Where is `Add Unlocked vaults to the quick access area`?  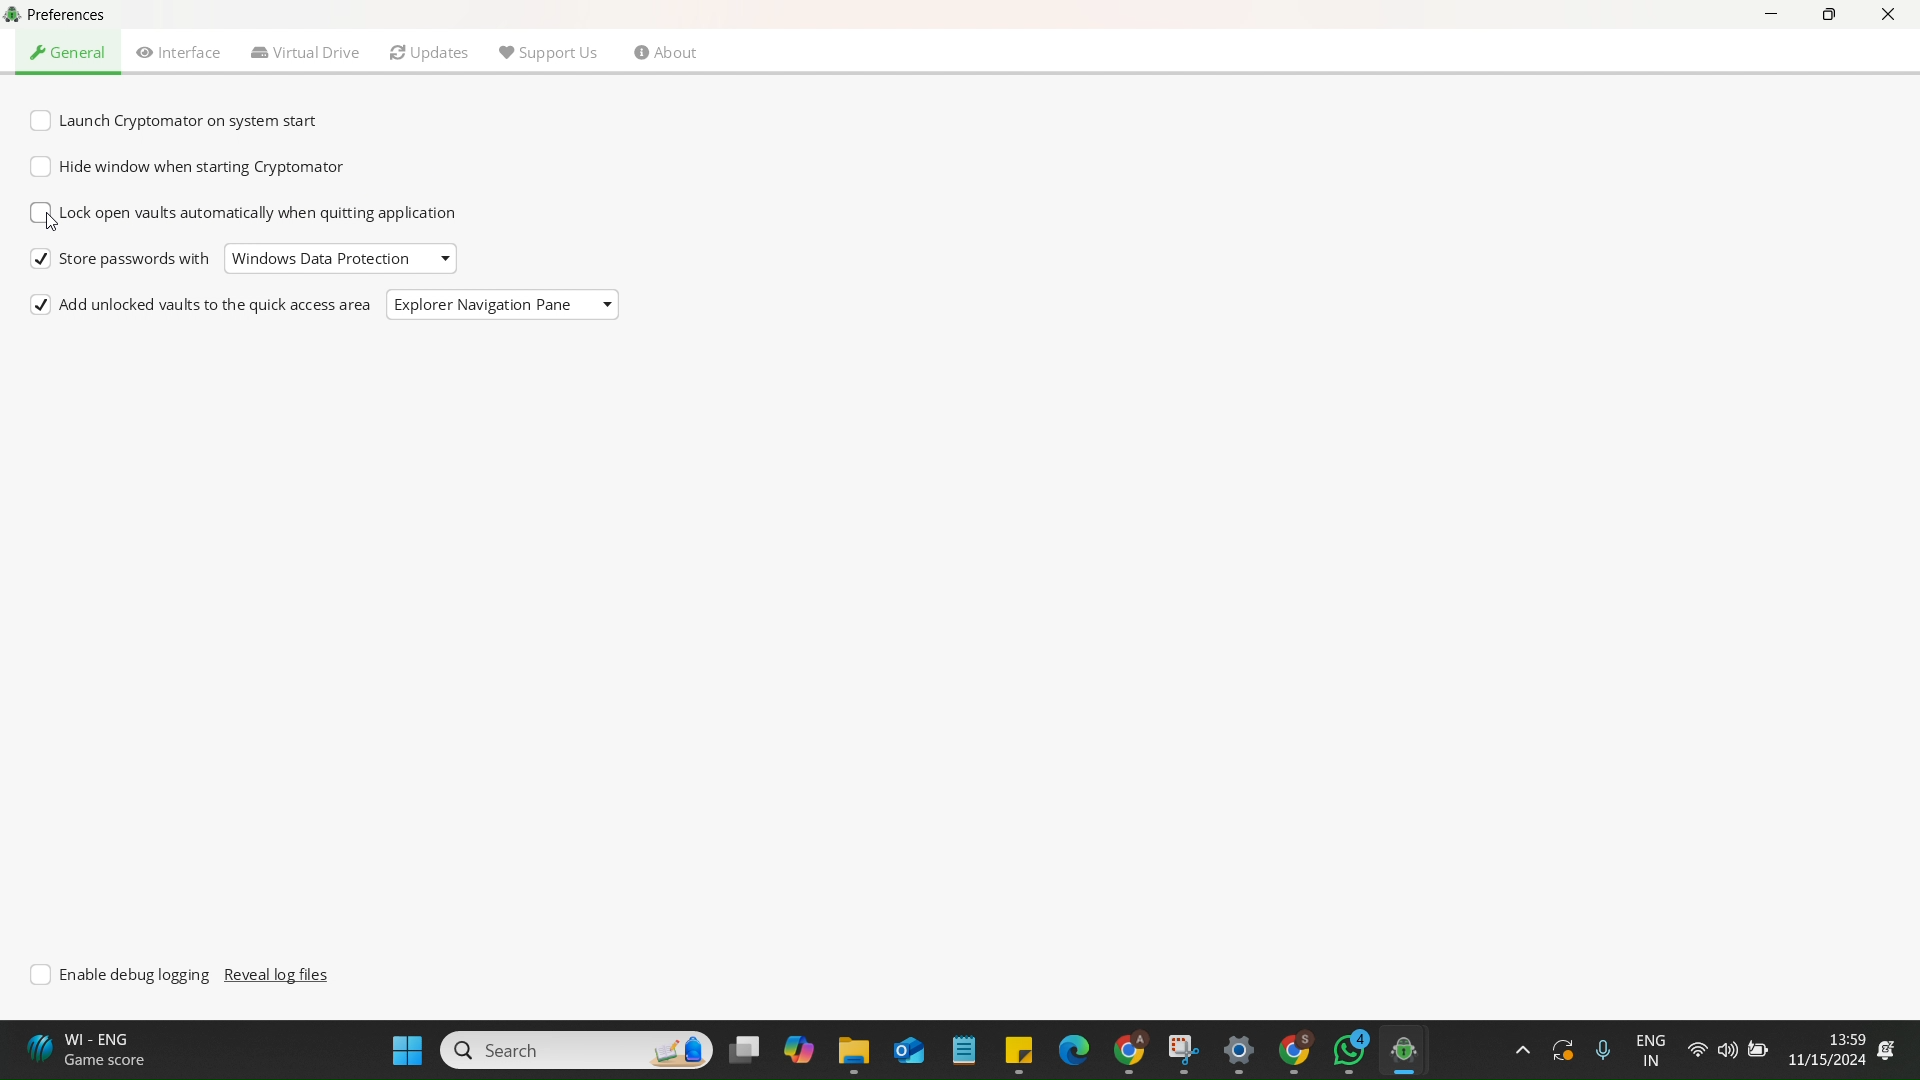
Add Unlocked vaults to the quick access area is located at coordinates (203, 307).